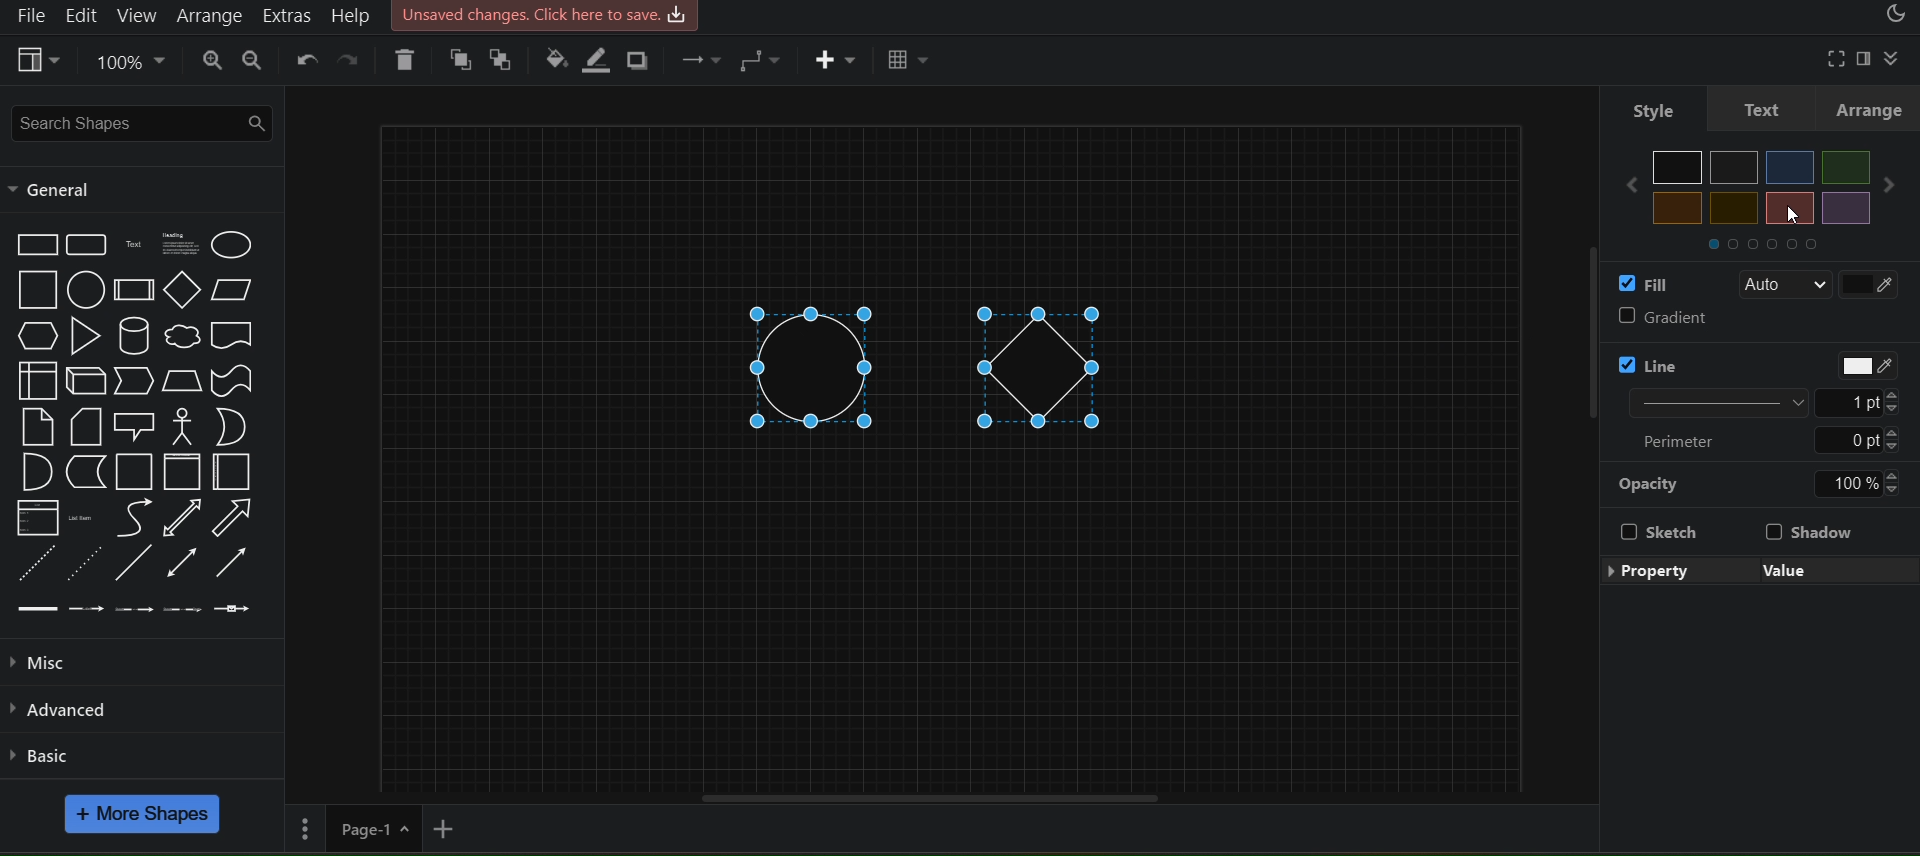 The height and width of the screenshot is (856, 1920). What do you see at coordinates (1753, 322) in the screenshot?
I see `gradient` at bounding box center [1753, 322].